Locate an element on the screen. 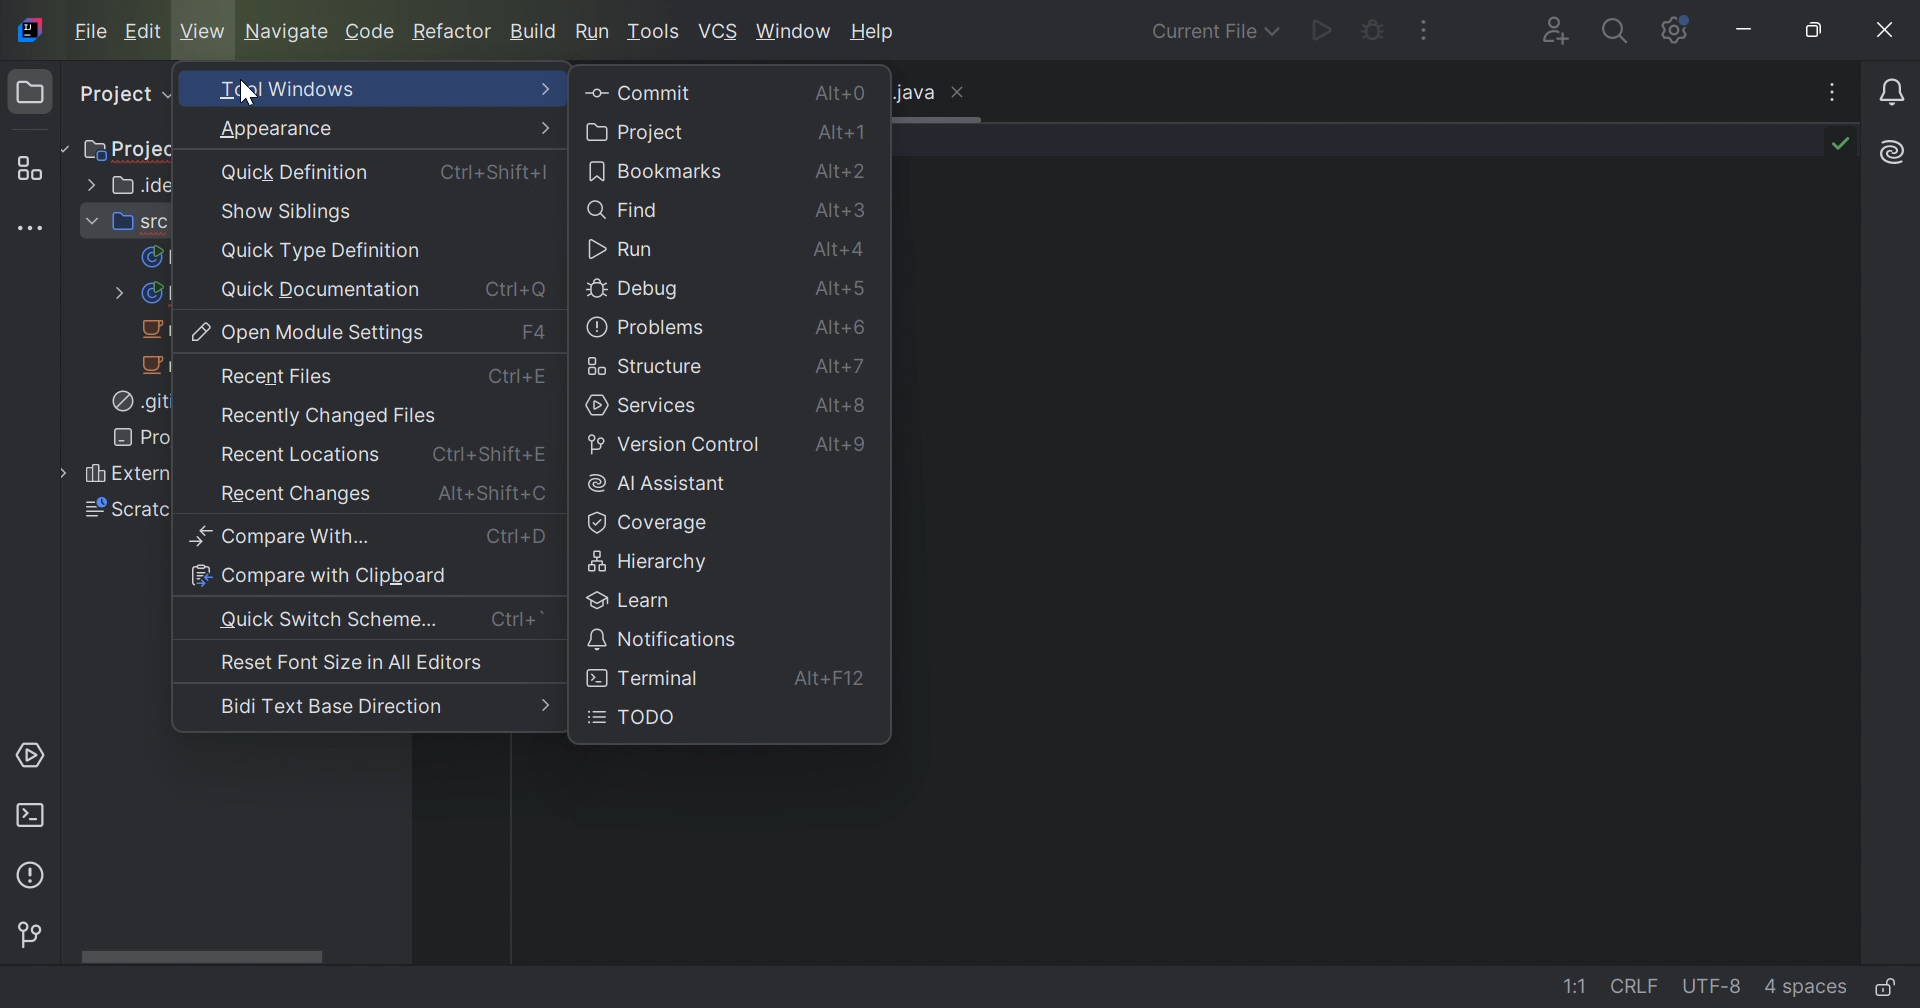 This screenshot has width=1920, height=1008. Structure is located at coordinates (35, 168).